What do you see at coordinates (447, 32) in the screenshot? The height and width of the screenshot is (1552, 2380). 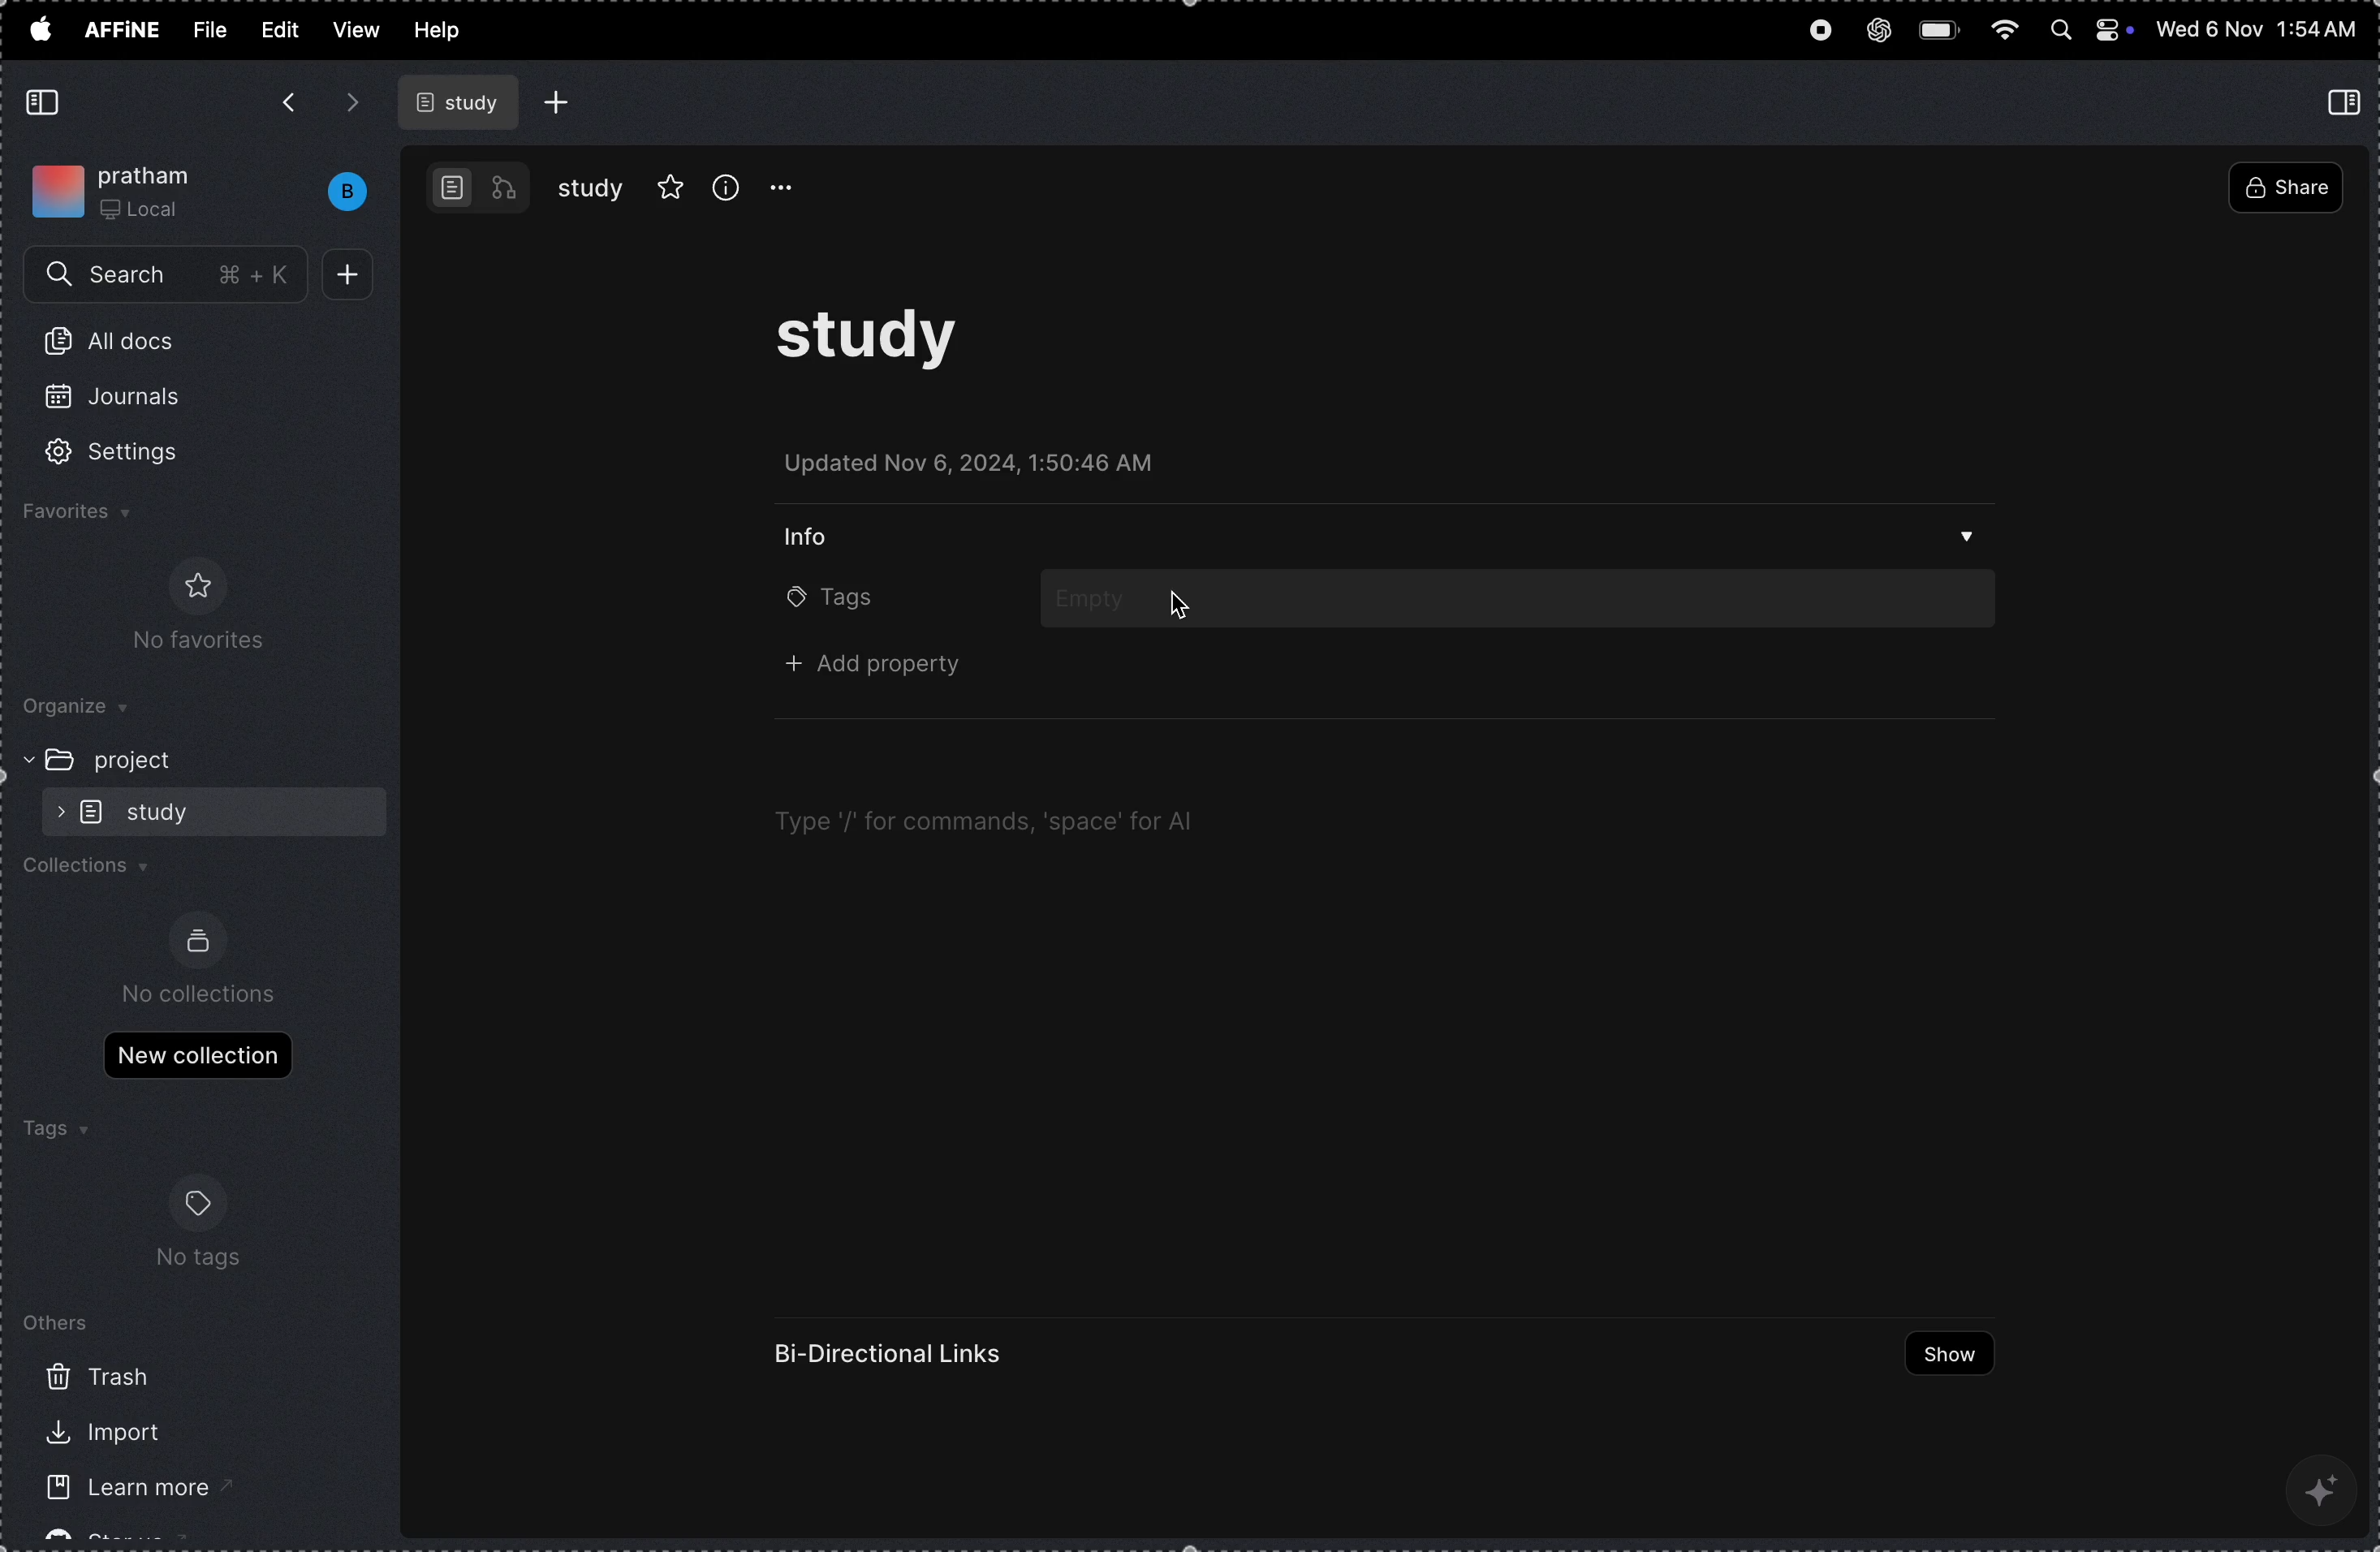 I see `help` at bounding box center [447, 32].